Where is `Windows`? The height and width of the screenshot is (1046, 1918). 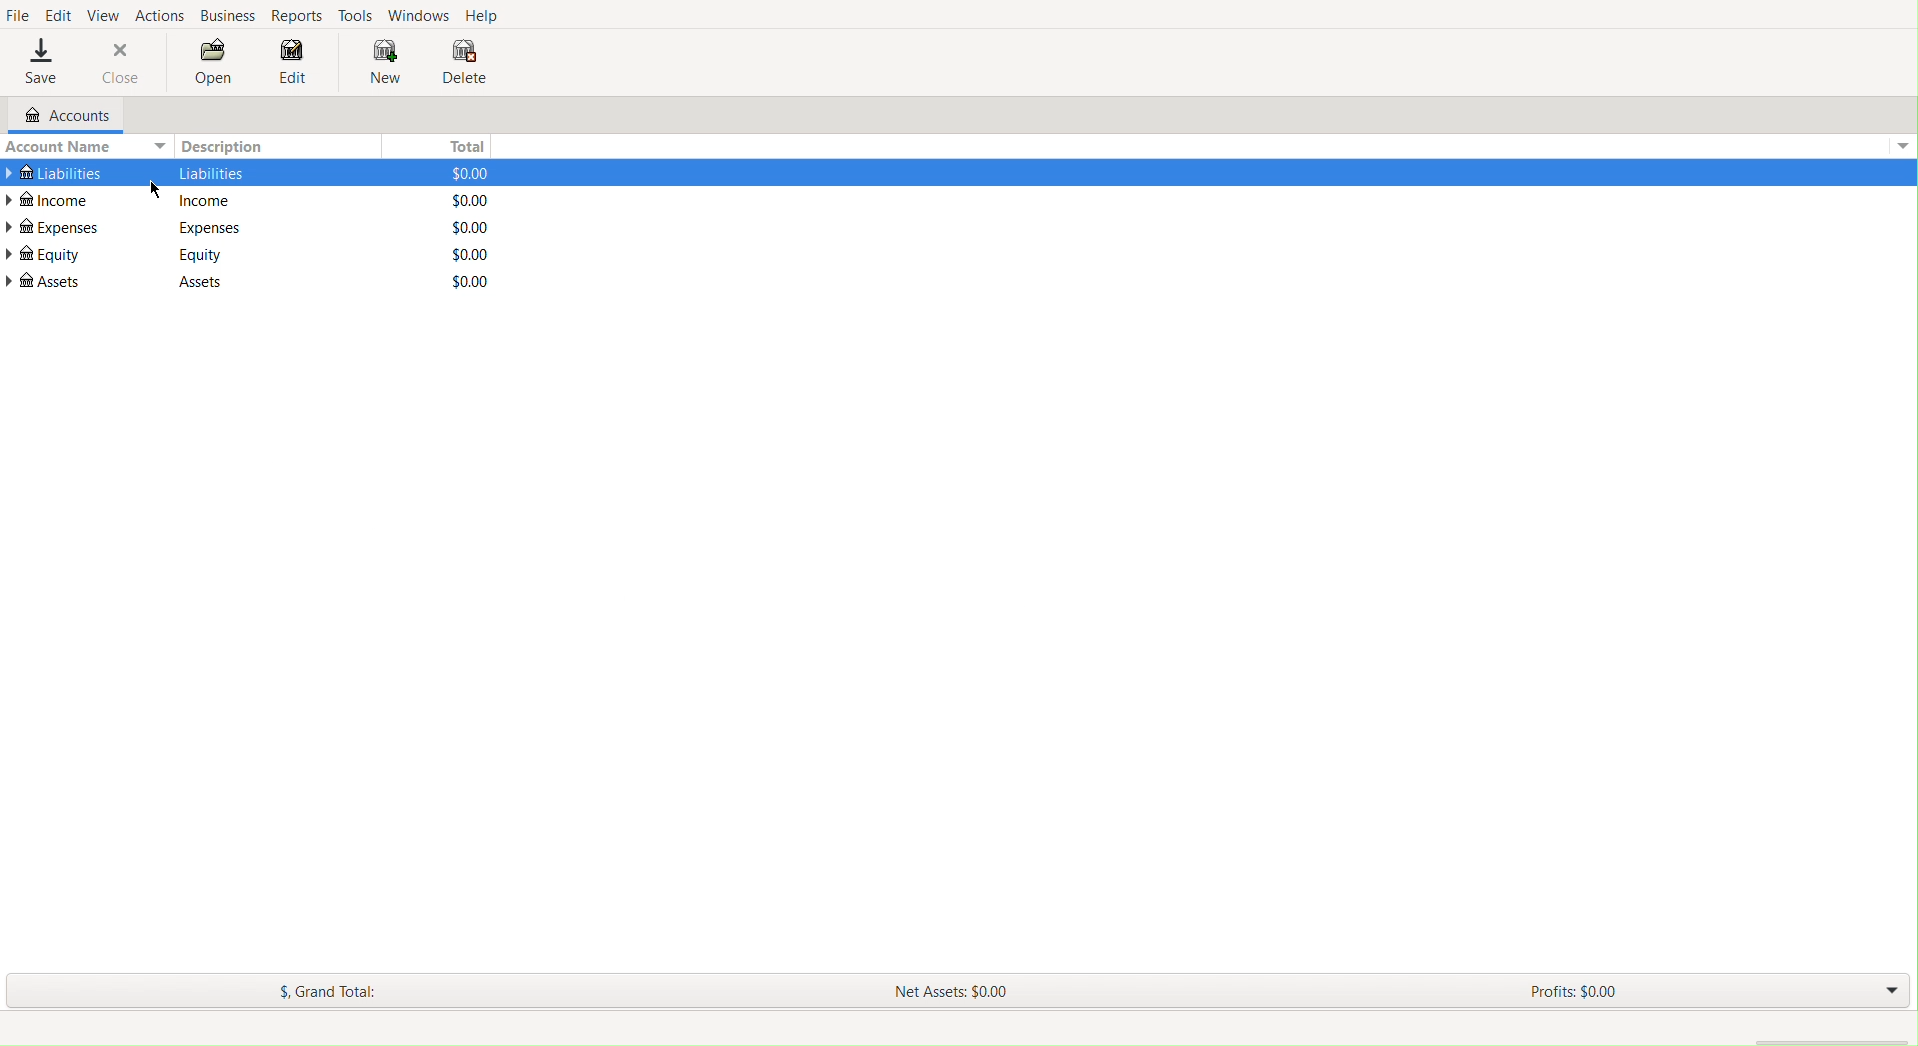 Windows is located at coordinates (418, 14).